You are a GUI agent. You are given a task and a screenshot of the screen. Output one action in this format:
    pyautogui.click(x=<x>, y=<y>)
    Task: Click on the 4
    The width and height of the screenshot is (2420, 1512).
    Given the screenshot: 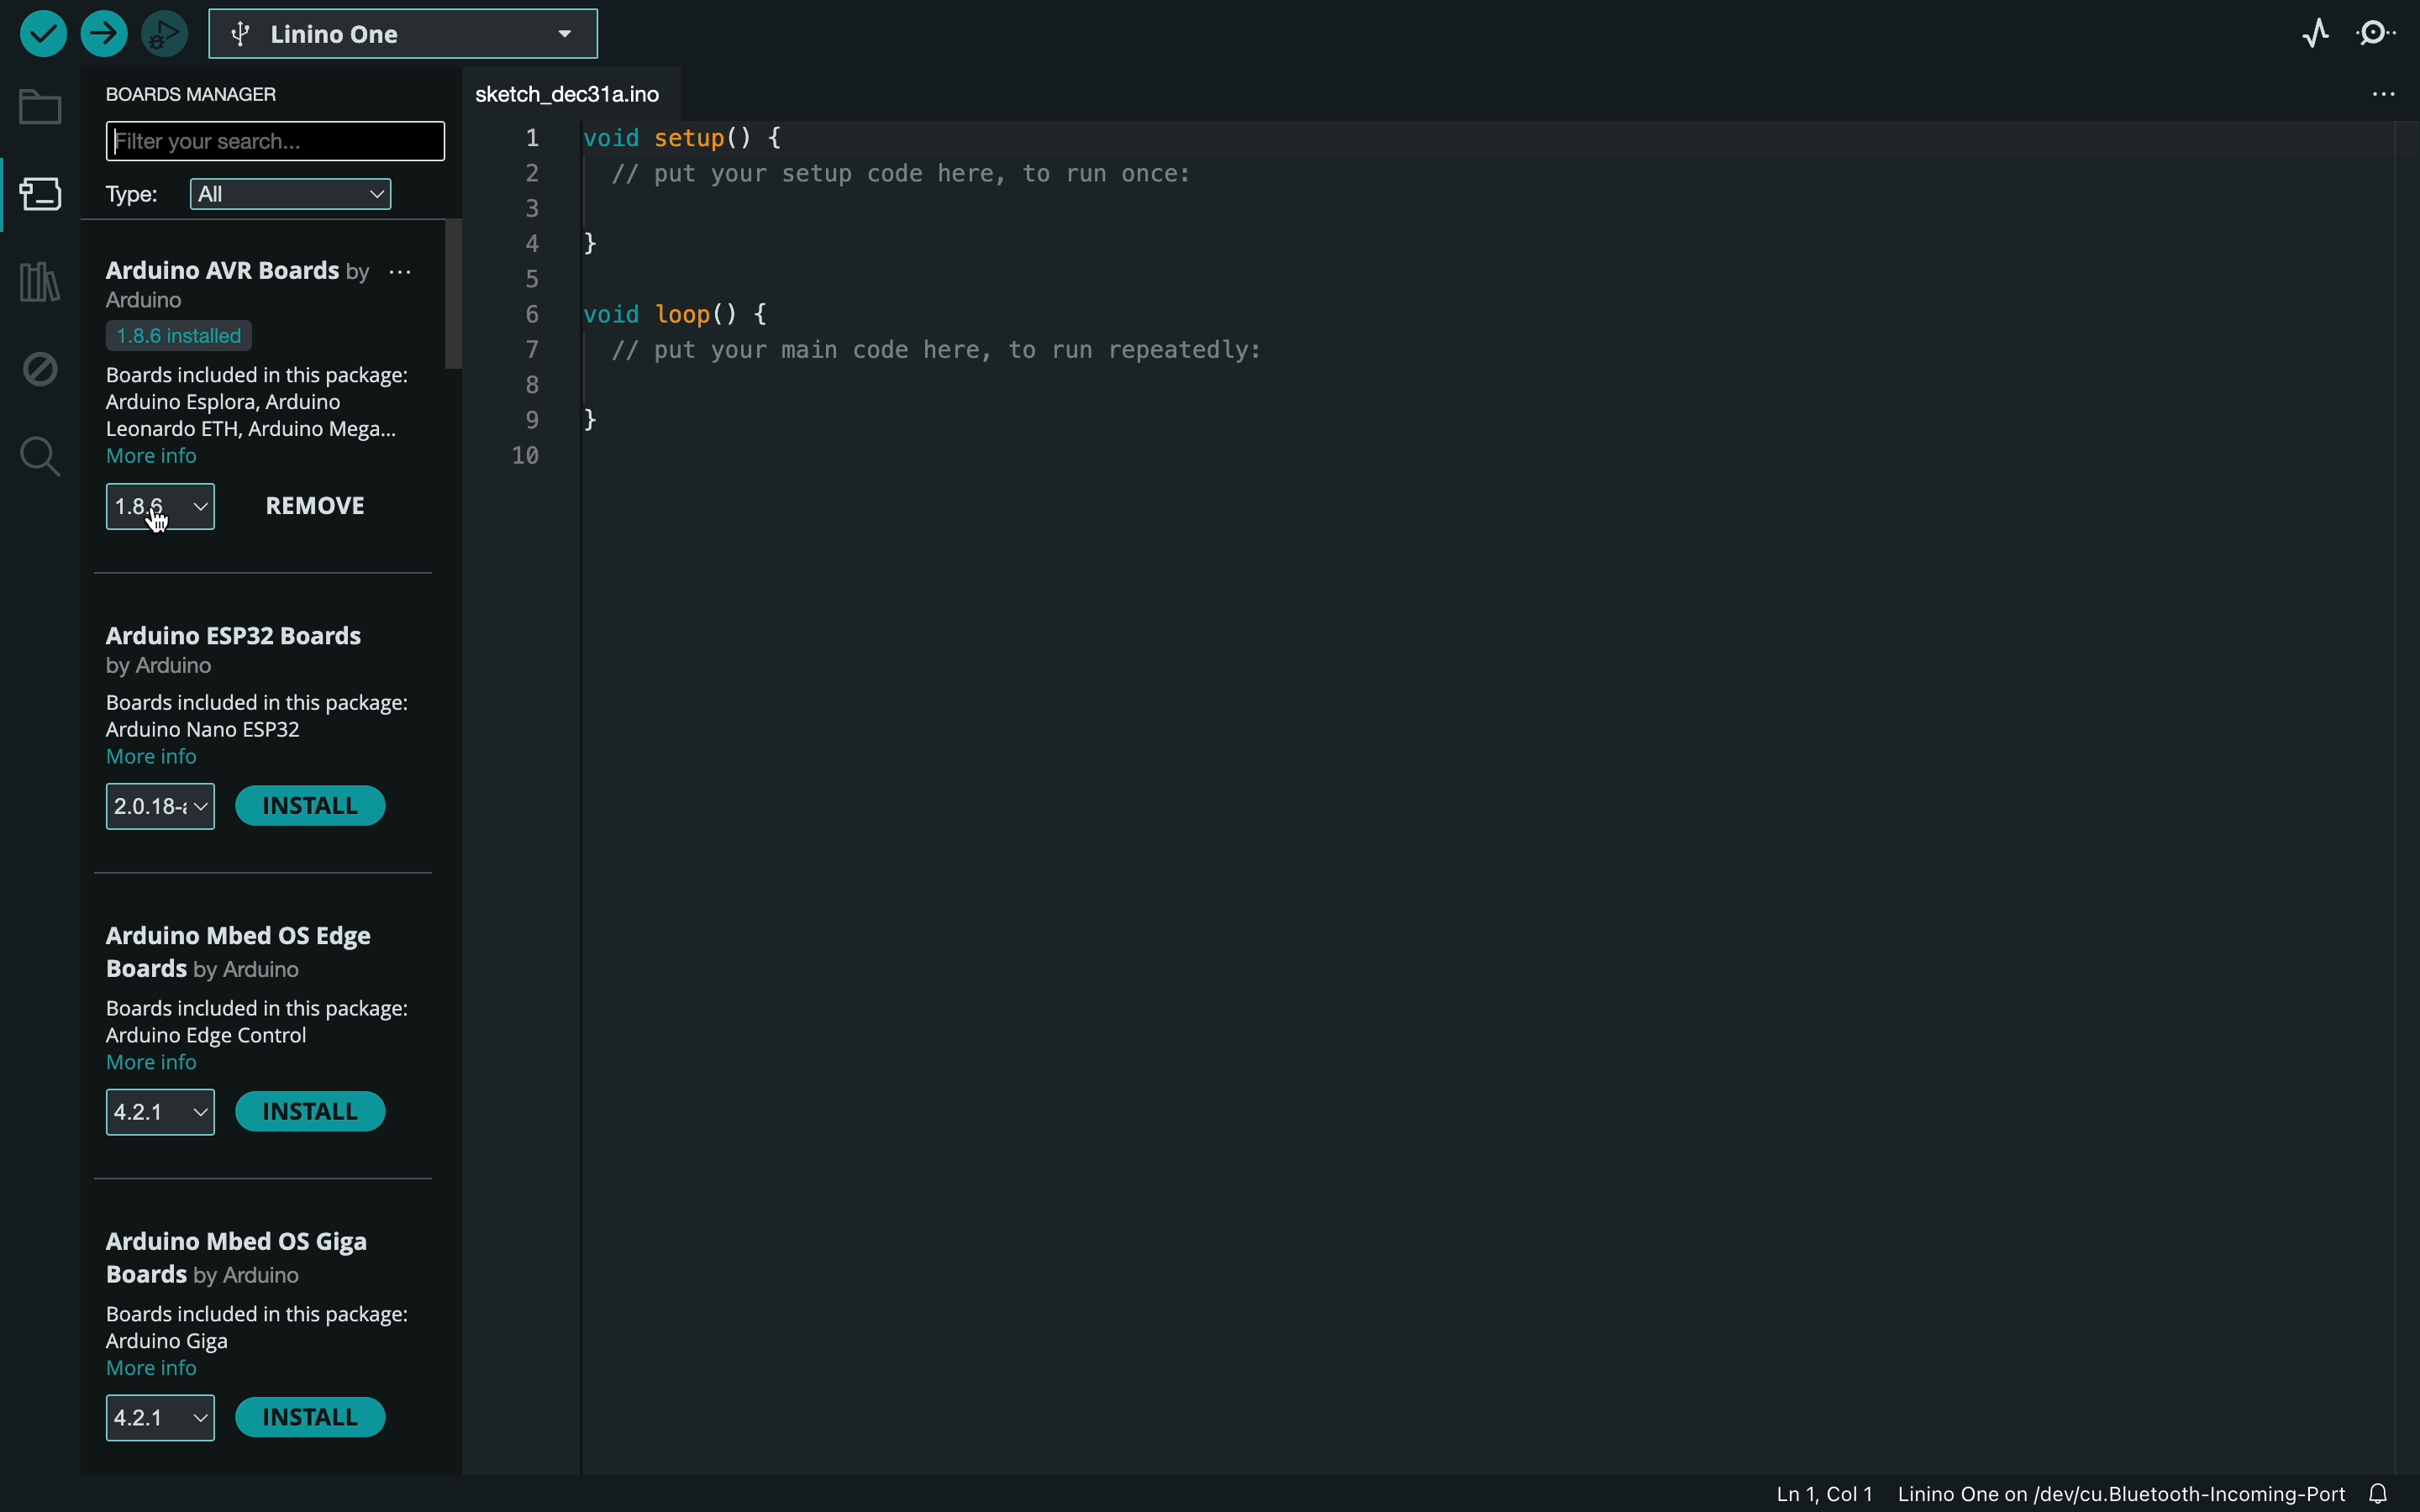 What is the action you would take?
    pyautogui.click(x=532, y=244)
    